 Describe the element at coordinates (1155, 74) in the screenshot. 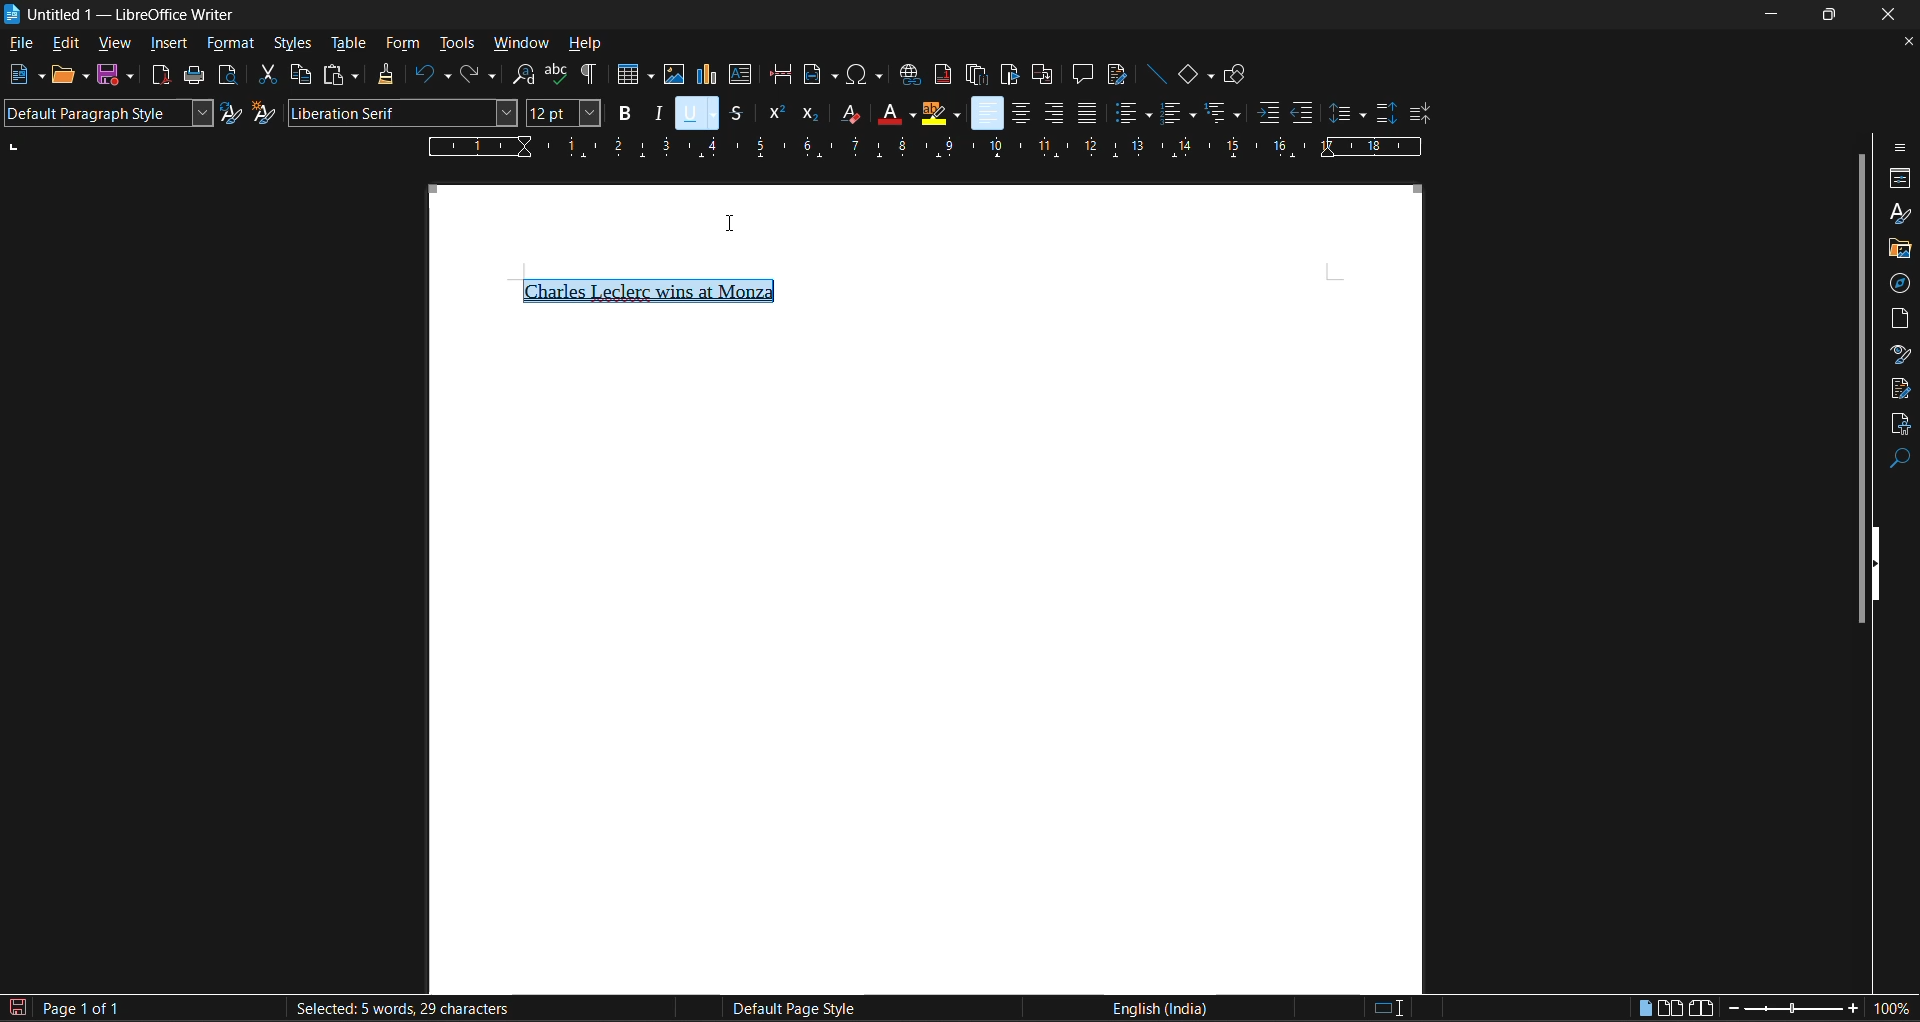

I see `insert line` at that location.